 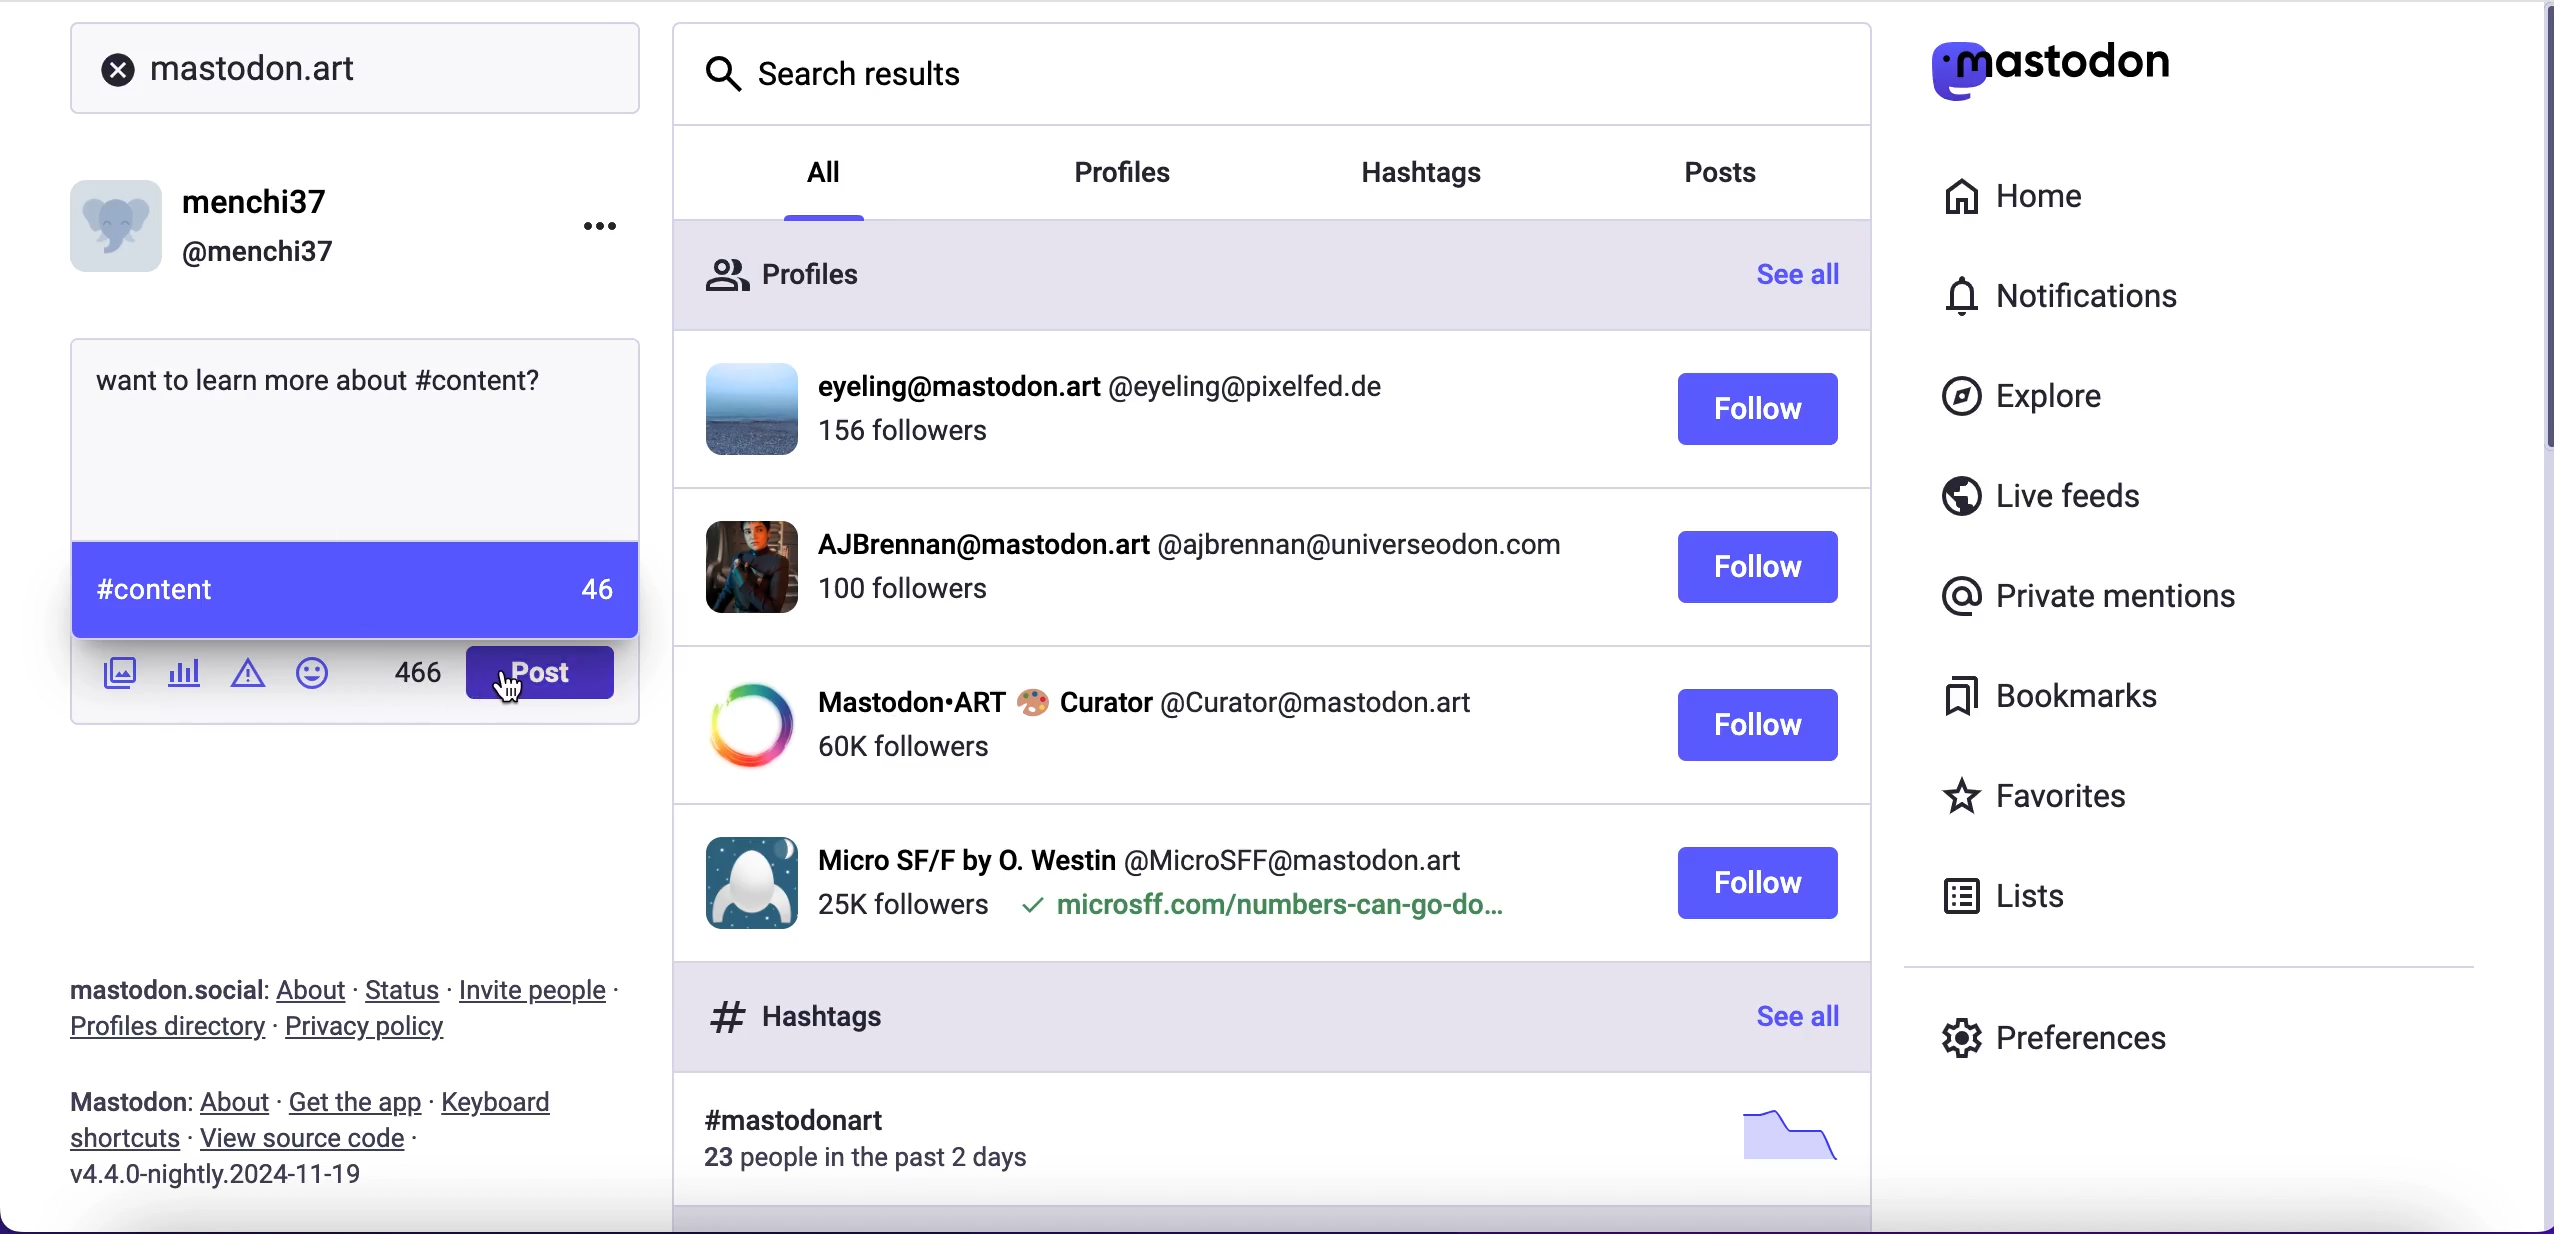 What do you see at coordinates (2067, 704) in the screenshot?
I see `bookmarks` at bounding box center [2067, 704].